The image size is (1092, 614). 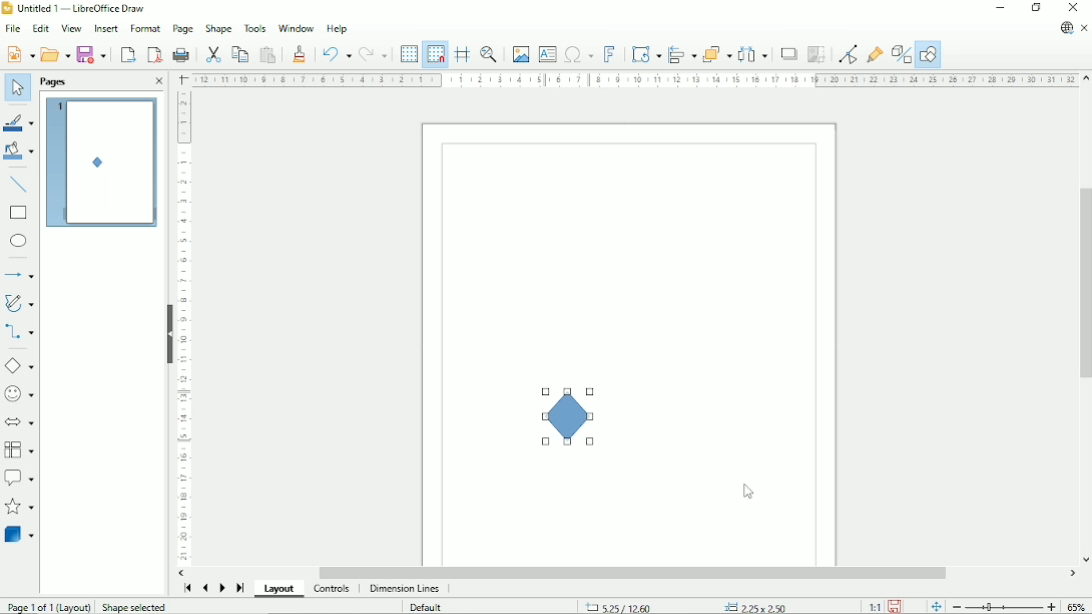 What do you see at coordinates (183, 325) in the screenshot?
I see `Vertical scale` at bounding box center [183, 325].